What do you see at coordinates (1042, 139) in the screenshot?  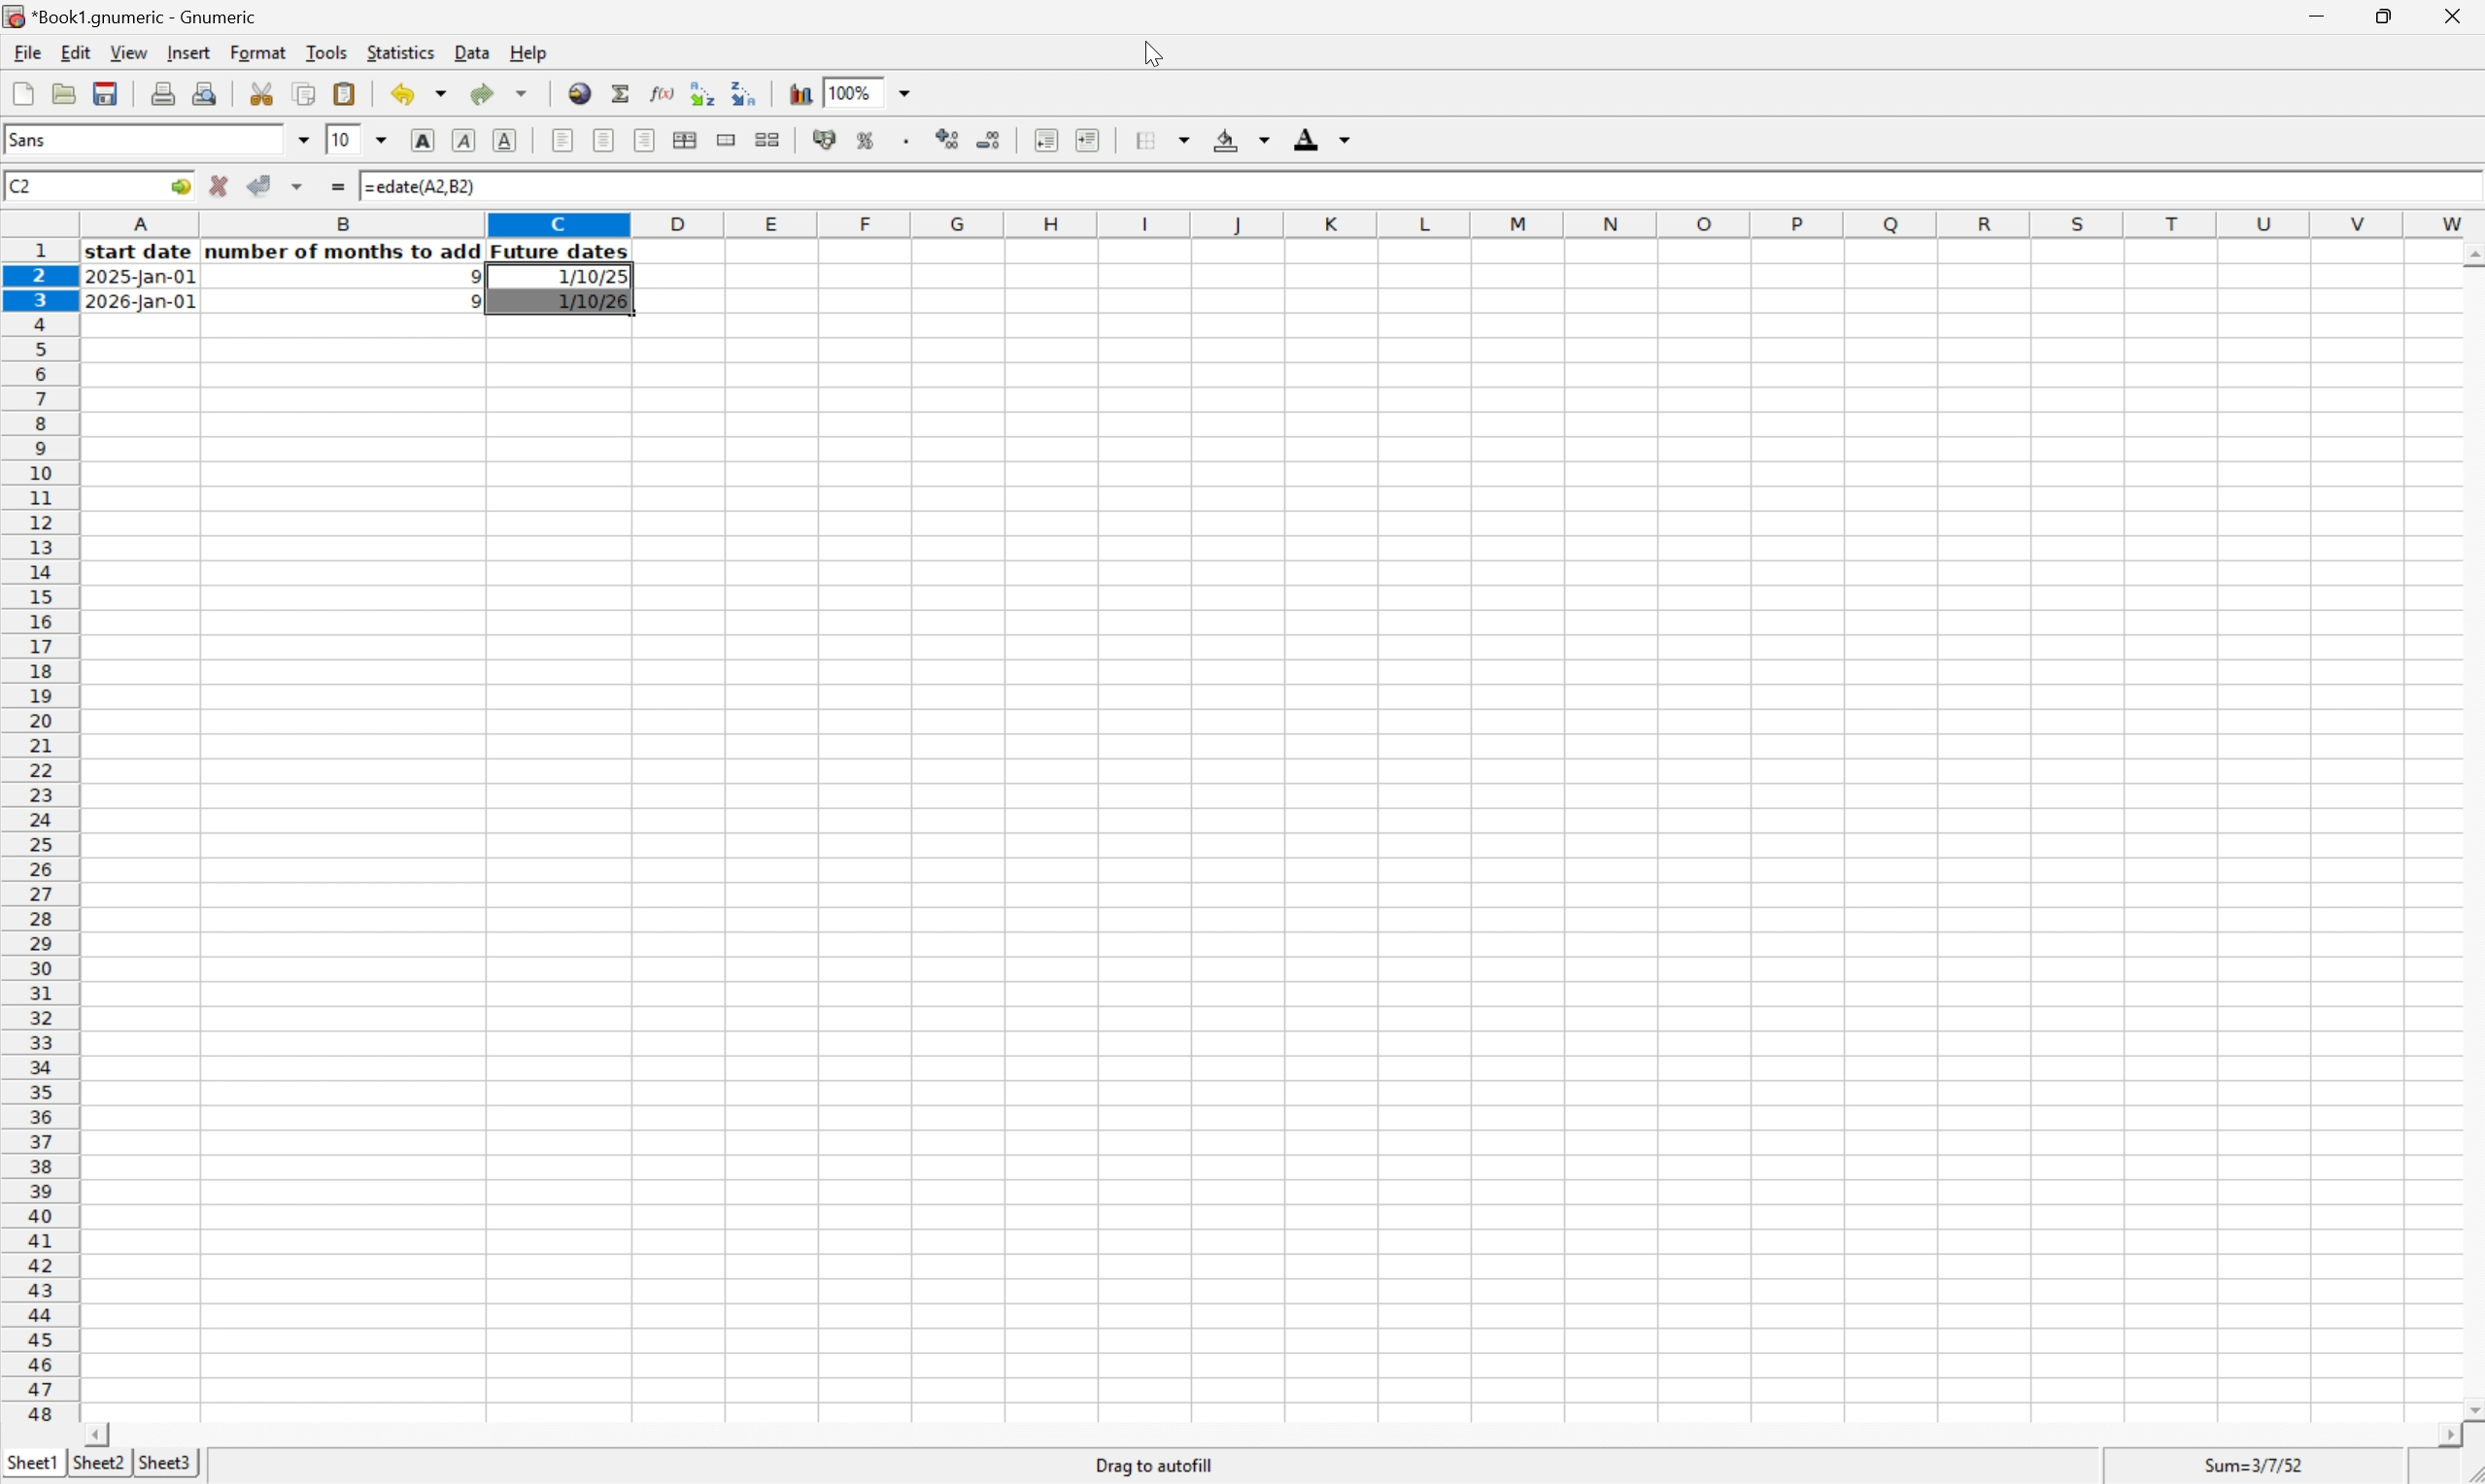 I see `Decrease indent, and align the contents to the left` at bounding box center [1042, 139].